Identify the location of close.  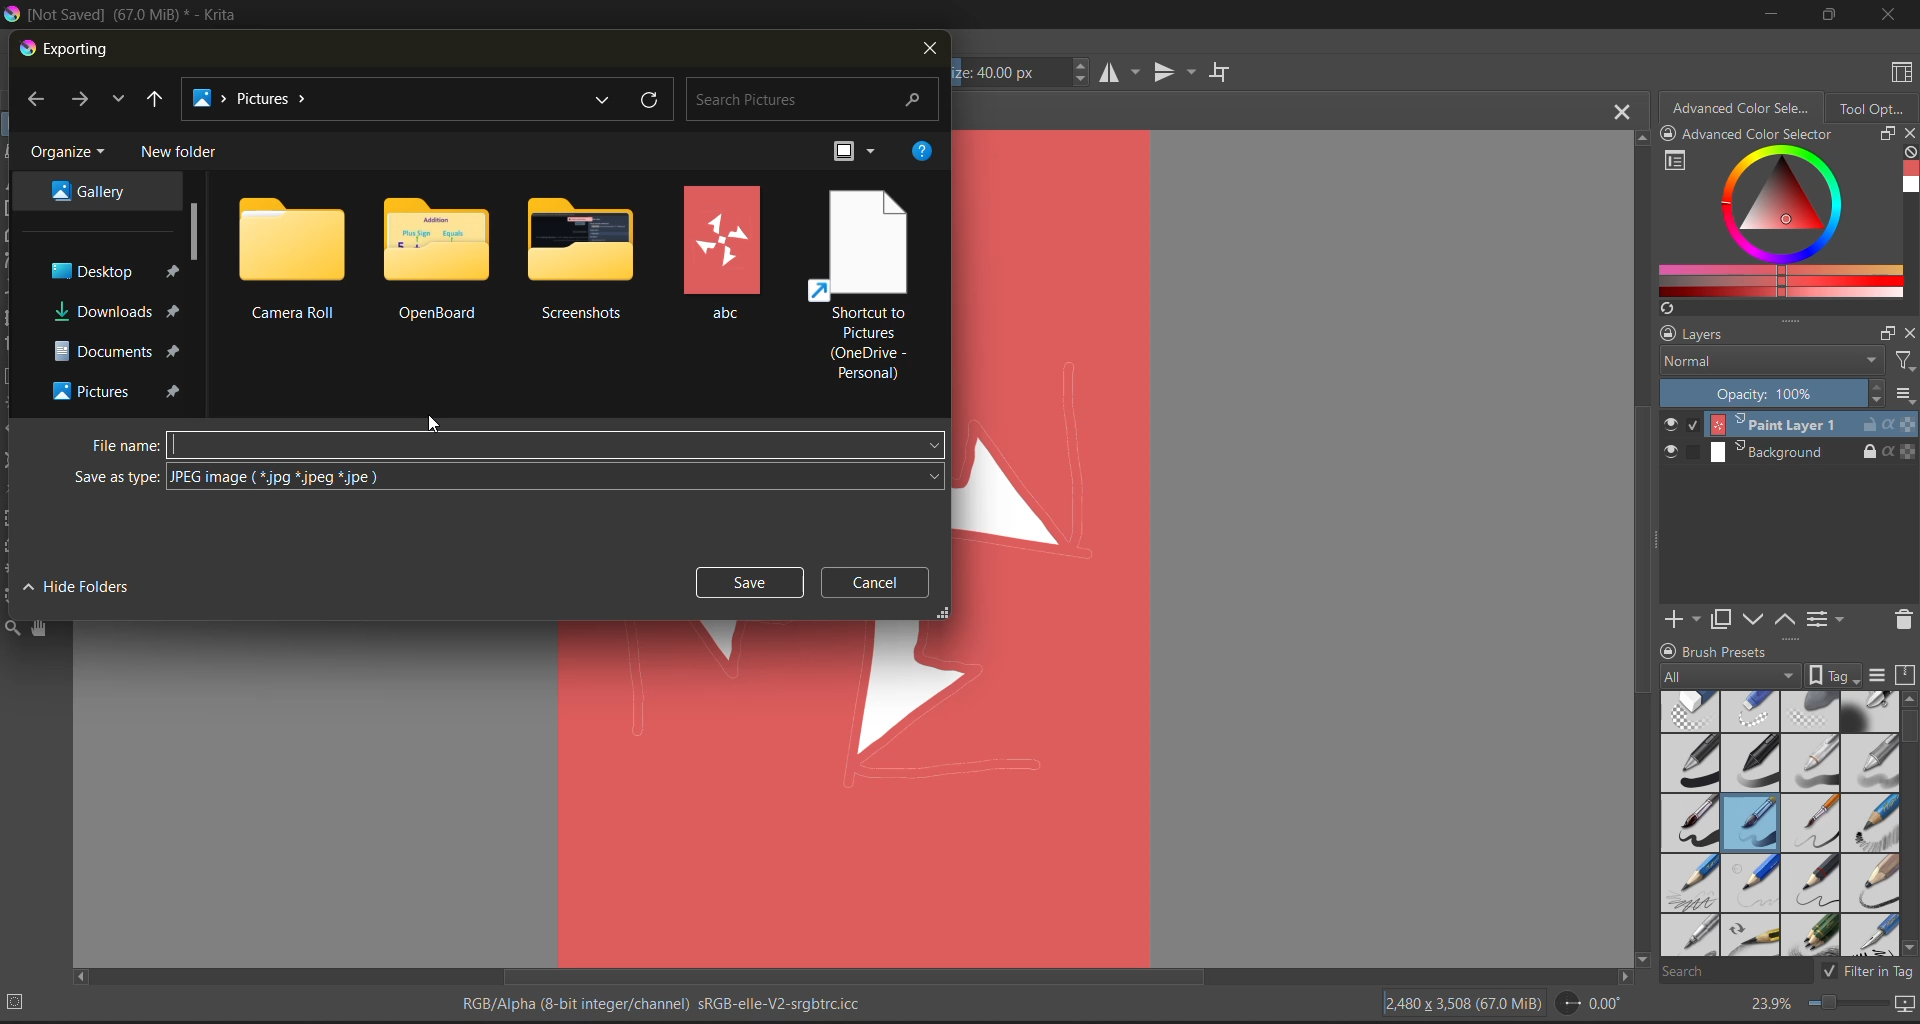
(1908, 336).